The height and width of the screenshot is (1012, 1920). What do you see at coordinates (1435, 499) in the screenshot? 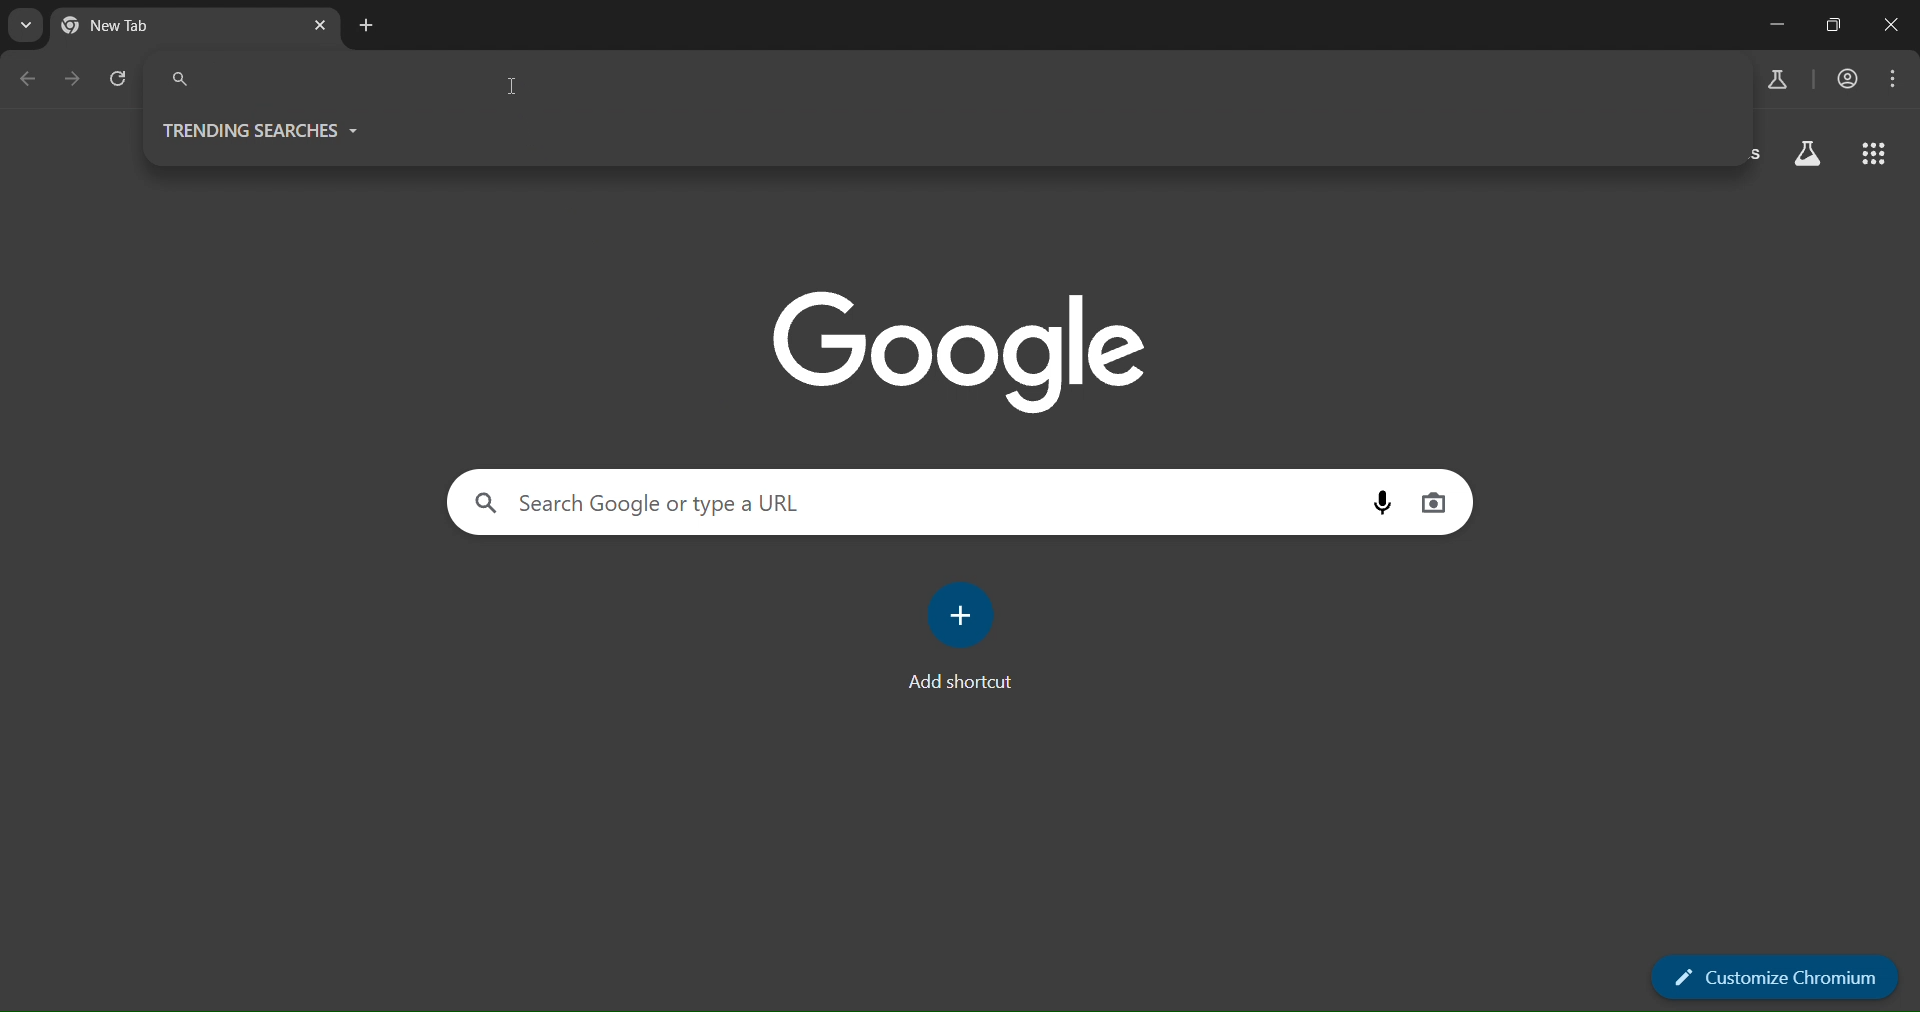
I see `image search` at bounding box center [1435, 499].